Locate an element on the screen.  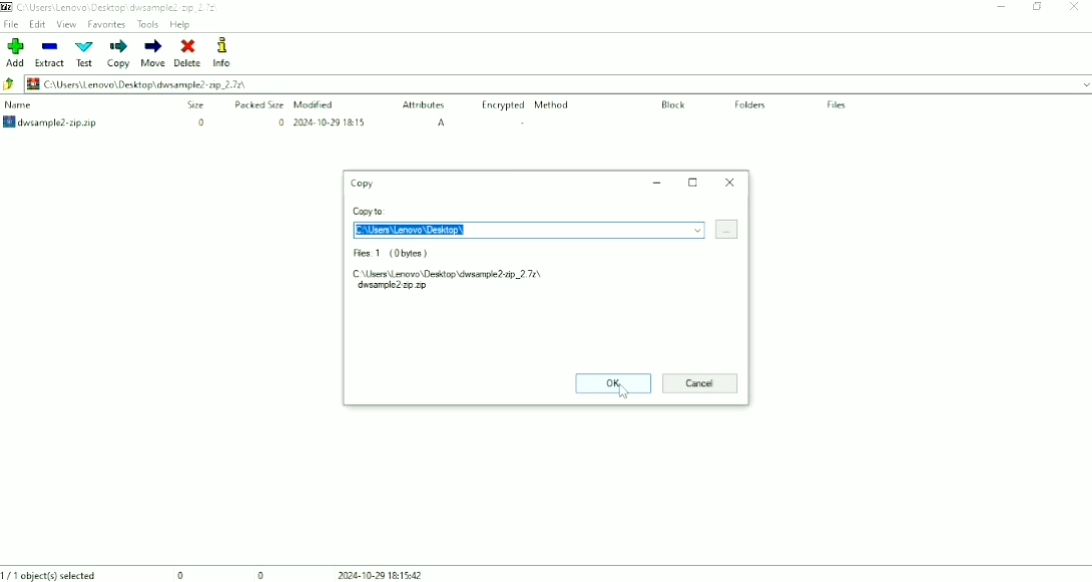
Cancel is located at coordinates (700, 384).